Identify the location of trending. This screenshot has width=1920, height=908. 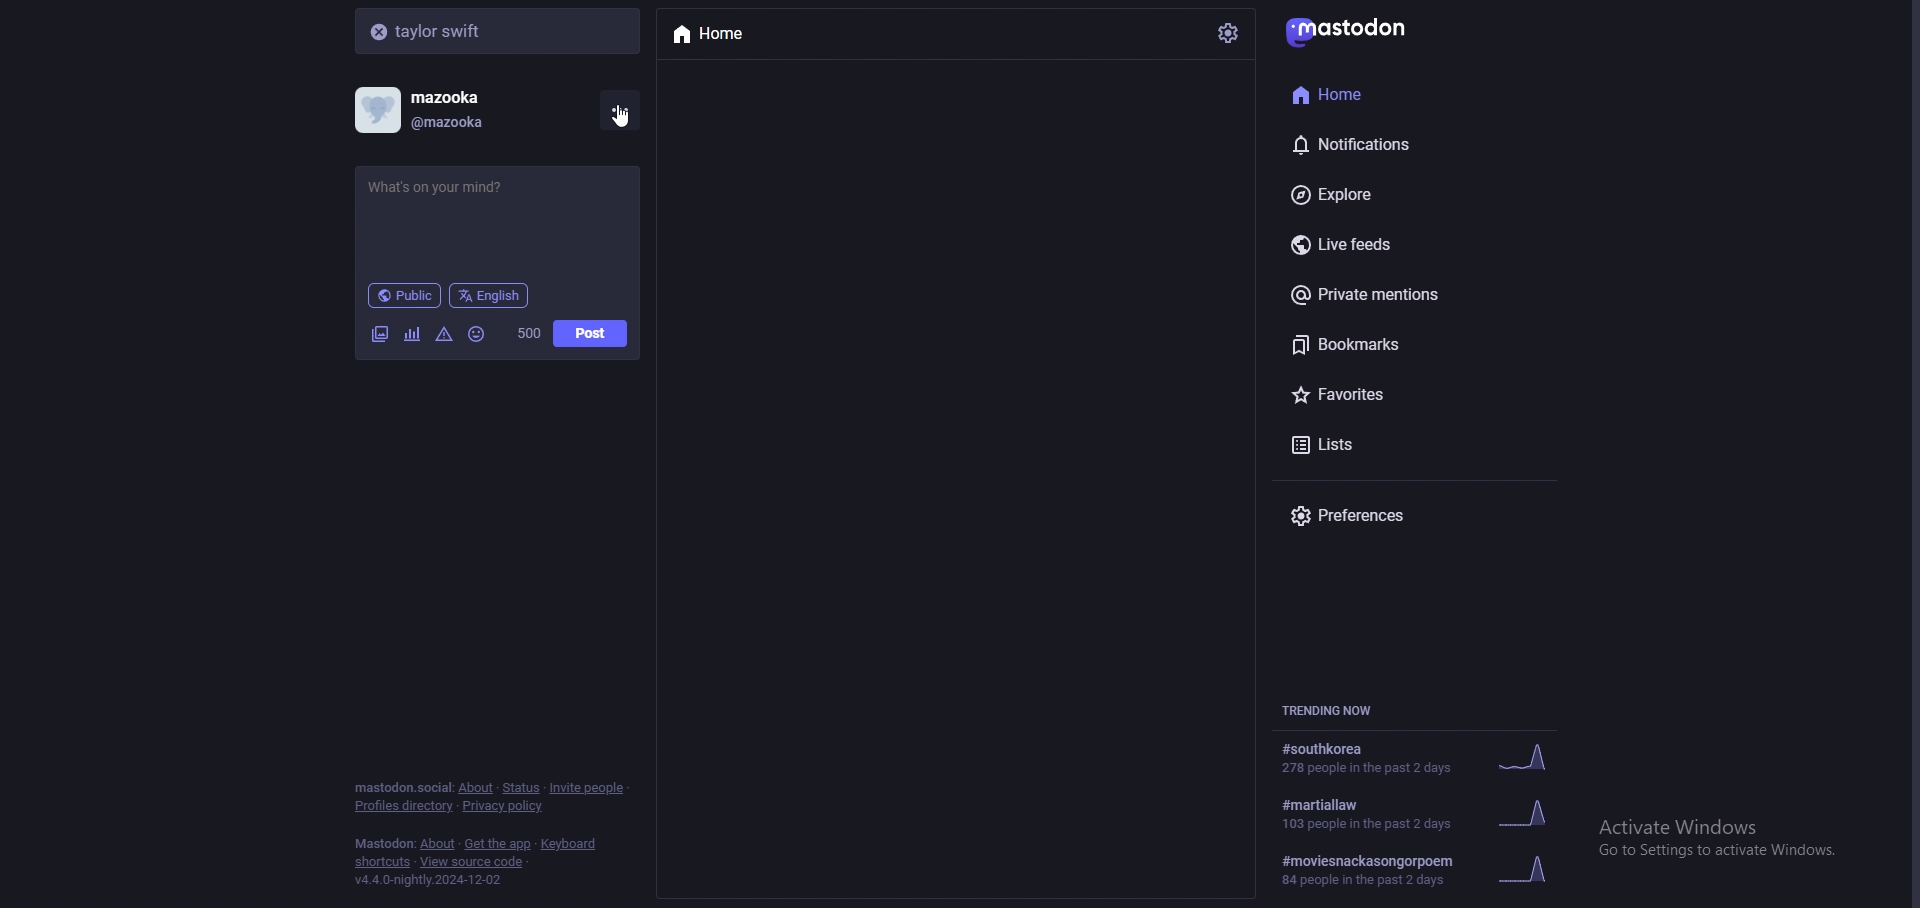
(1418, 814).